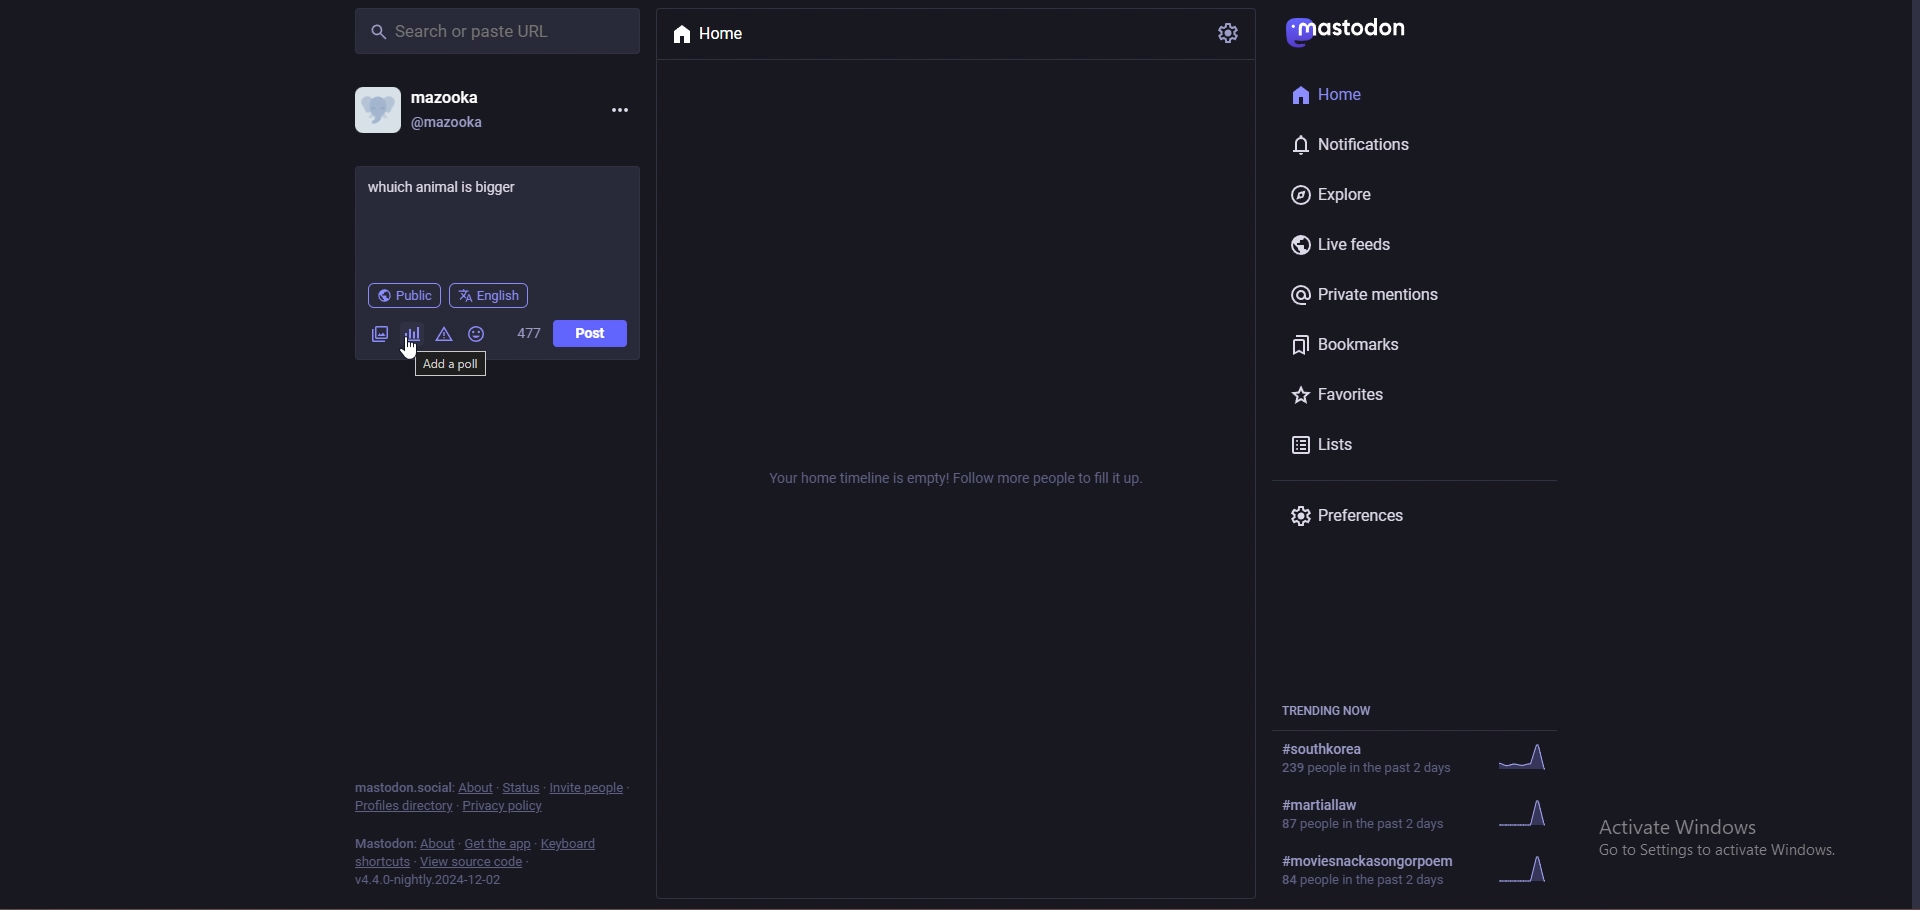 Image resolution: width=1920 pixels, height=910 pixels. Describe the element at coordinates (1355, 28) in the screenshot. I see `mastodon` at that location.